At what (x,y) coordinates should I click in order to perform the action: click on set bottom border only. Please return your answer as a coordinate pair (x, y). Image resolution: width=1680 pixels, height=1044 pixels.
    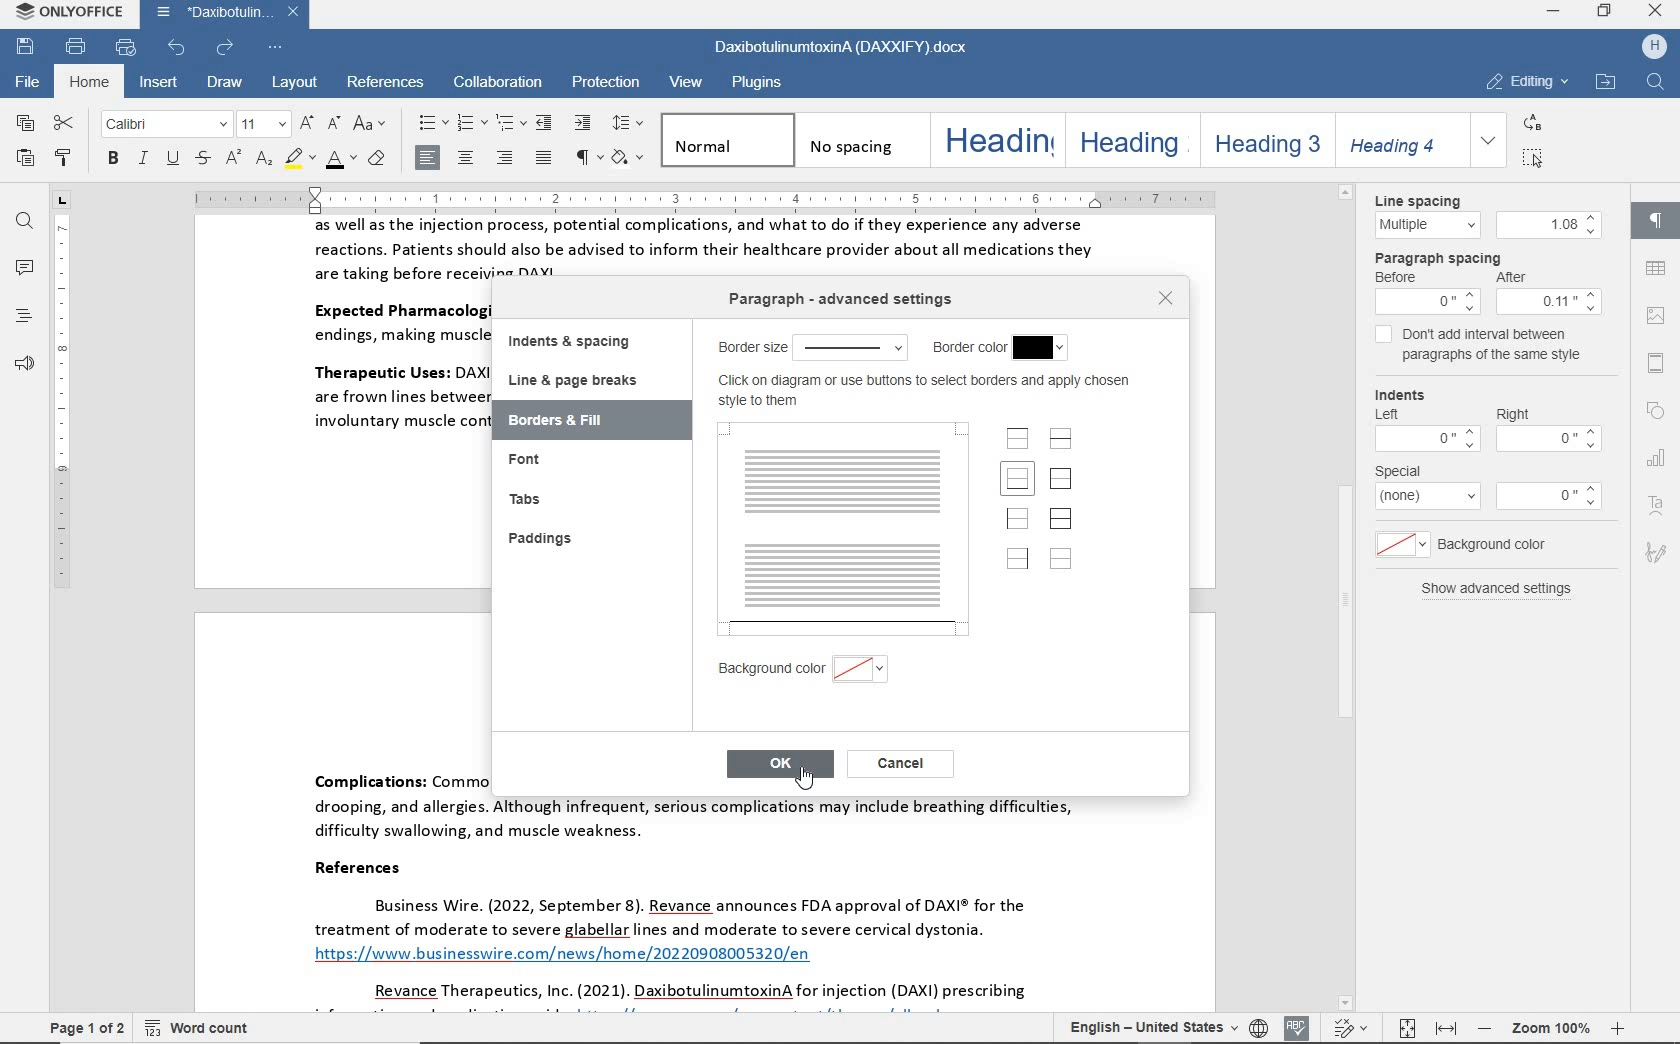
    Looking at the image, I should click on (1016, 477).